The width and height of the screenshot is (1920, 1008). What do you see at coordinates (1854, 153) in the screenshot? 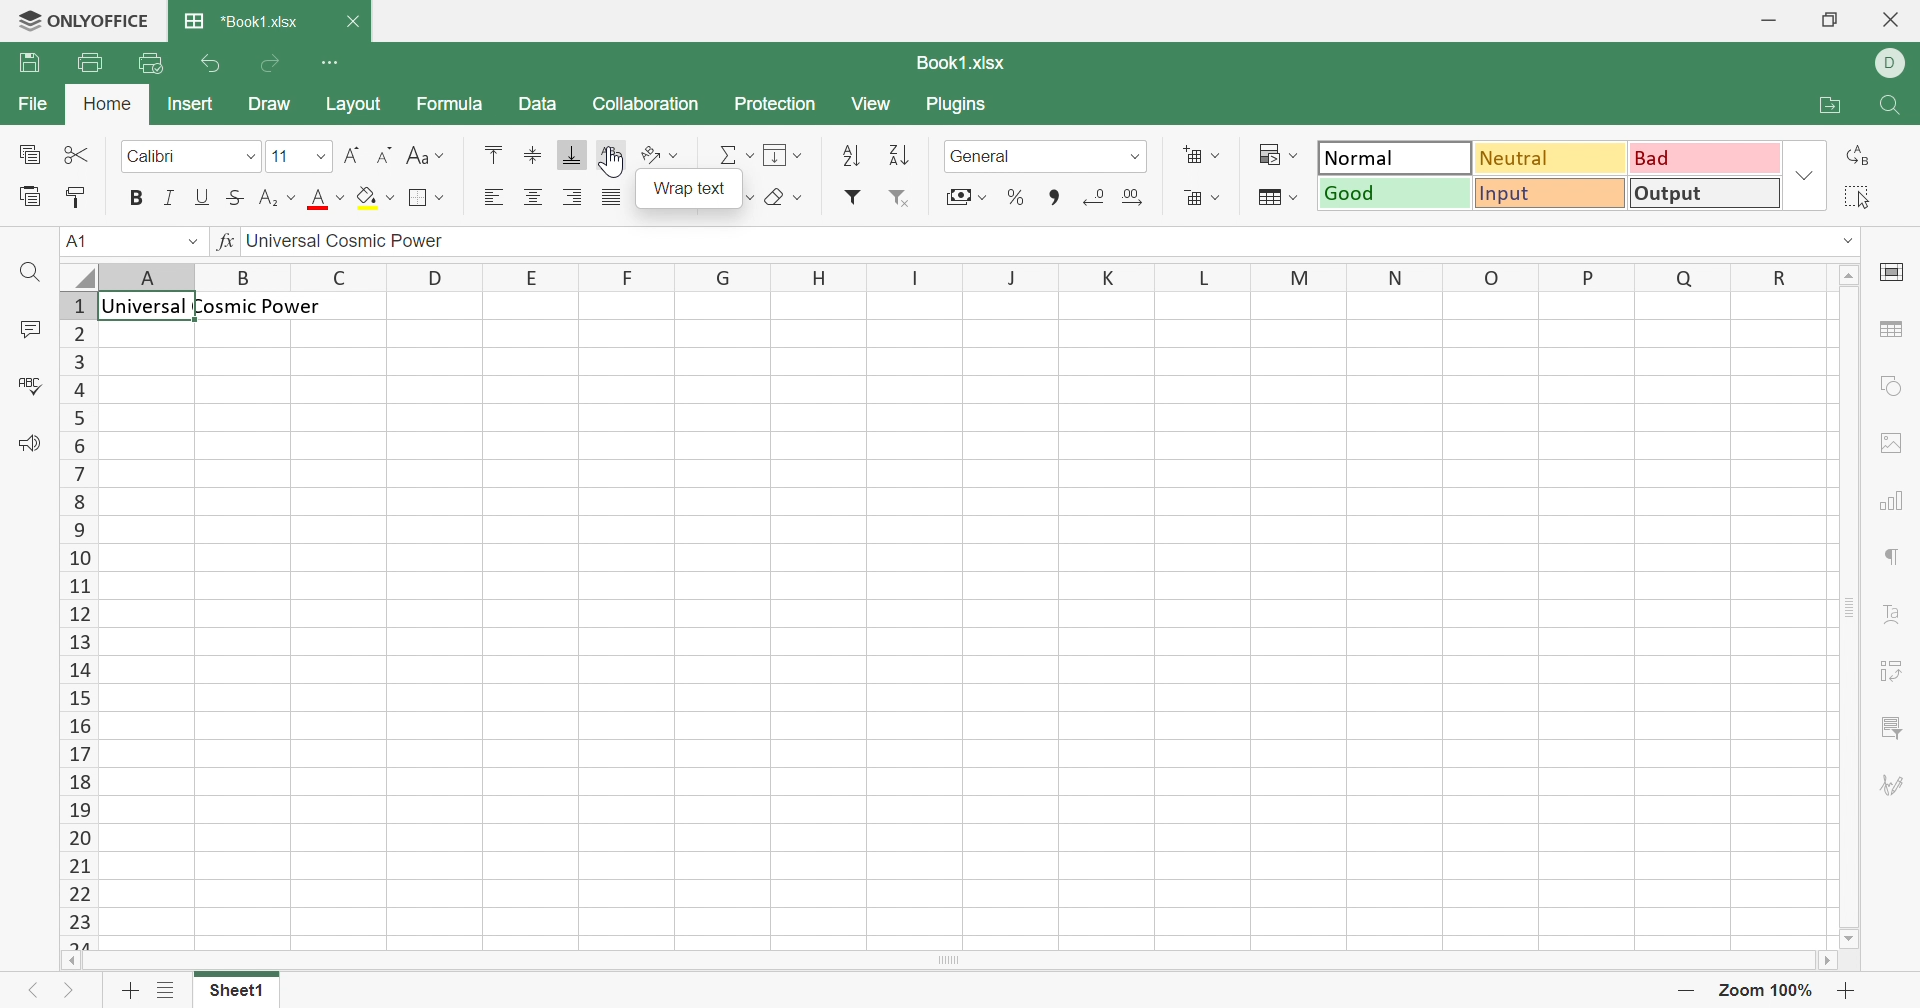
I see `Replace` at bounding box center [1854, 153].